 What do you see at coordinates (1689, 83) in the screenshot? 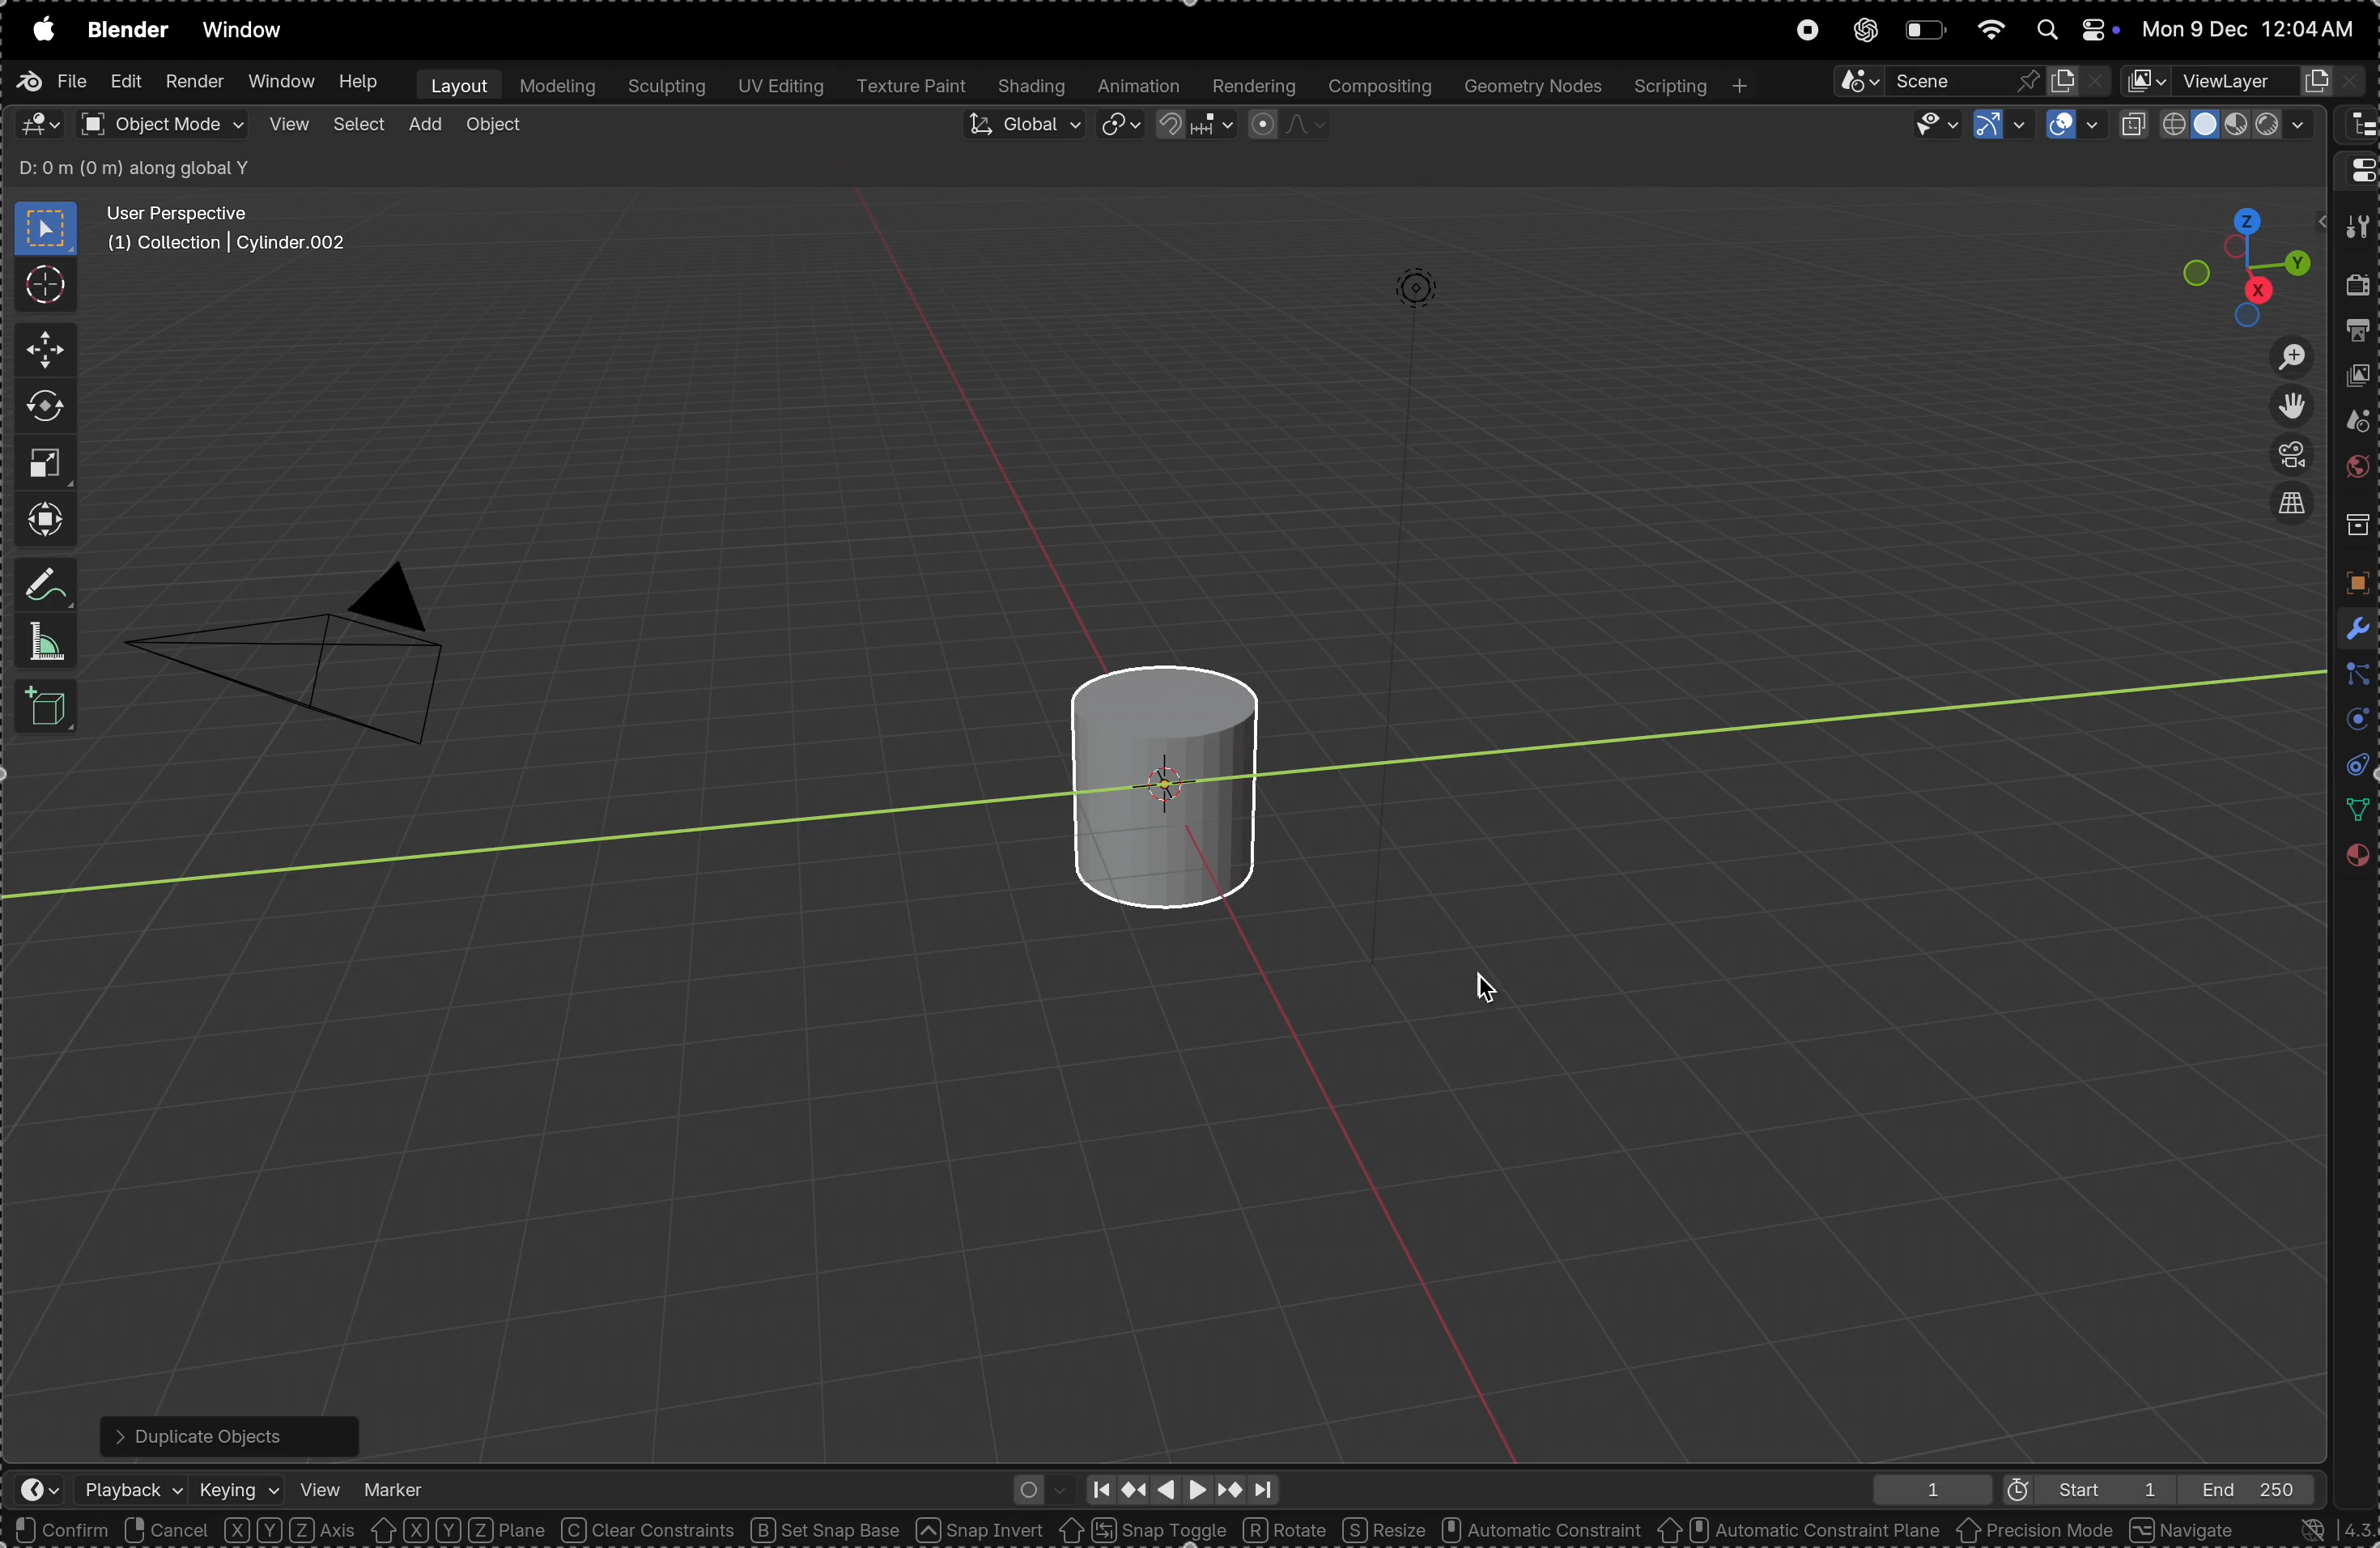
I see `scripting +` at bounding box center [1689, 83].